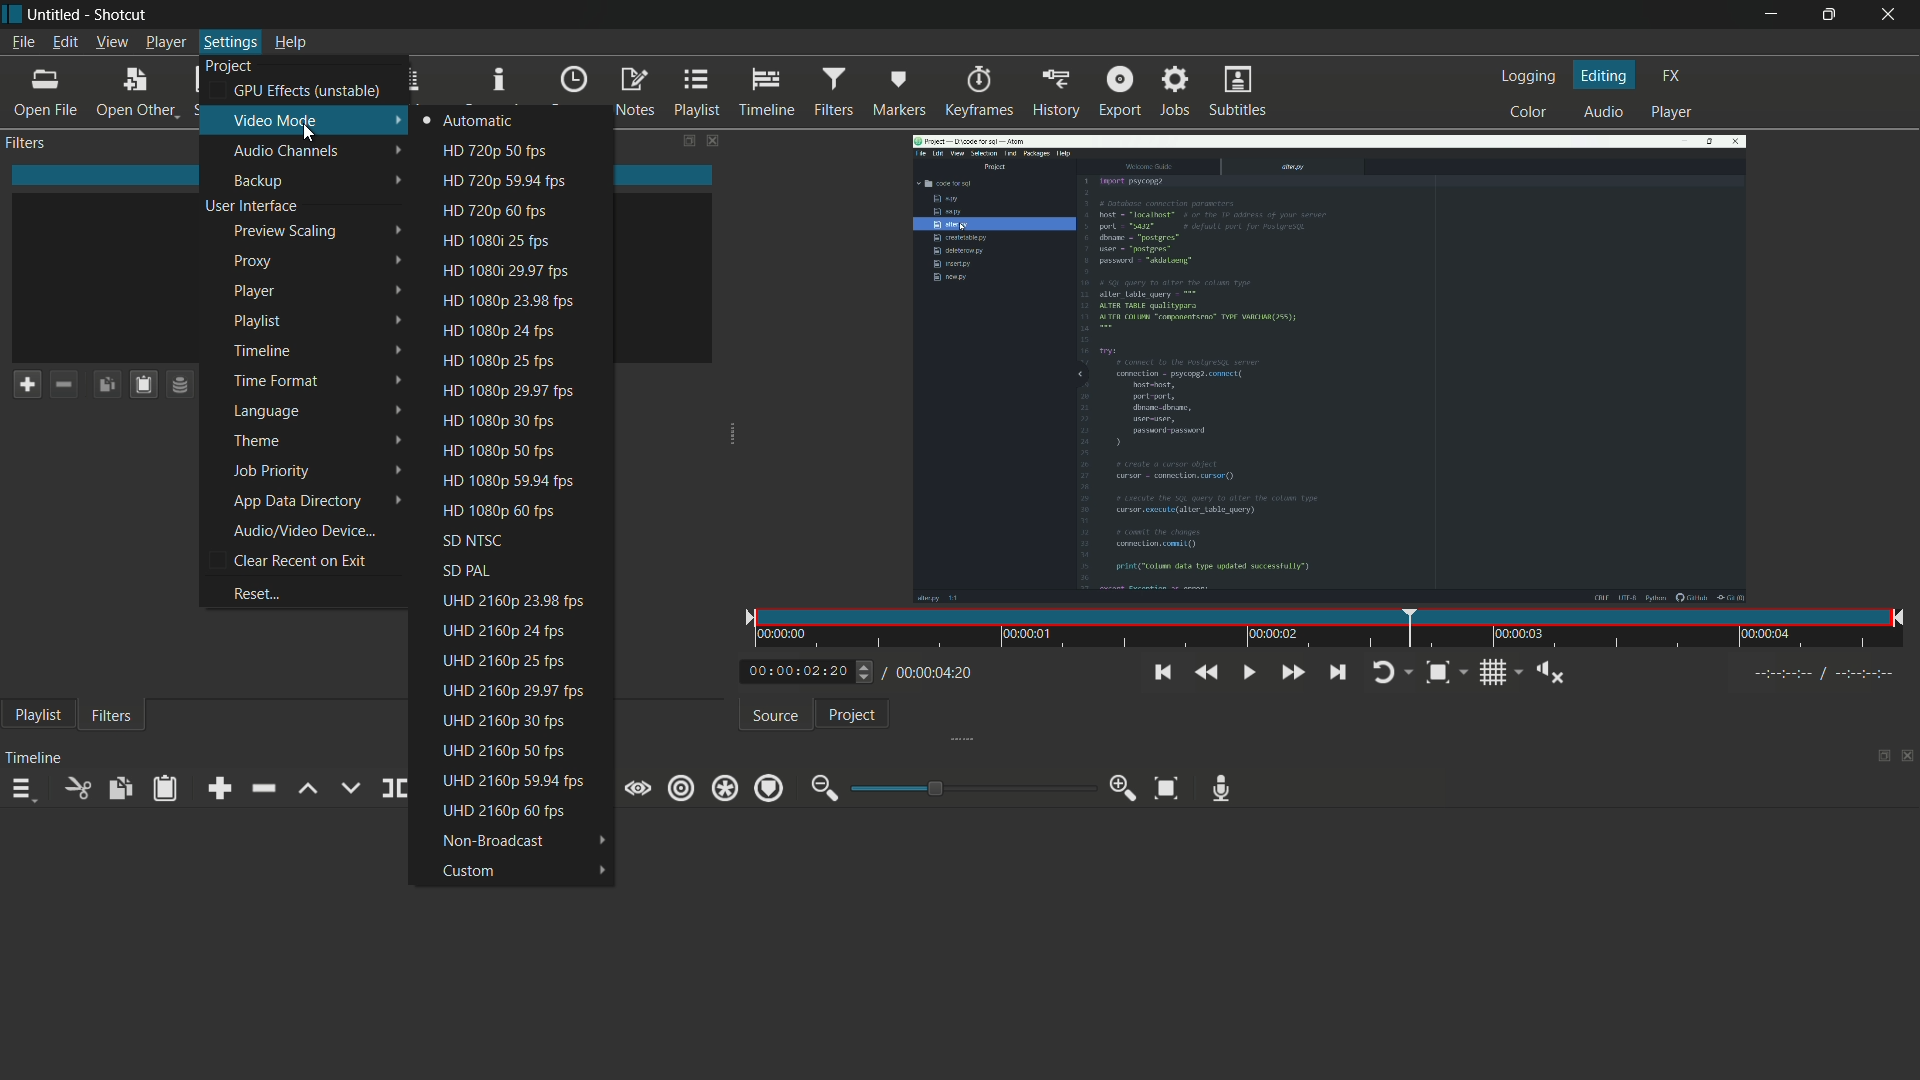 This screenshot has height=1080, width=1920. I want to click on toggle grid, so click(1496, 672).